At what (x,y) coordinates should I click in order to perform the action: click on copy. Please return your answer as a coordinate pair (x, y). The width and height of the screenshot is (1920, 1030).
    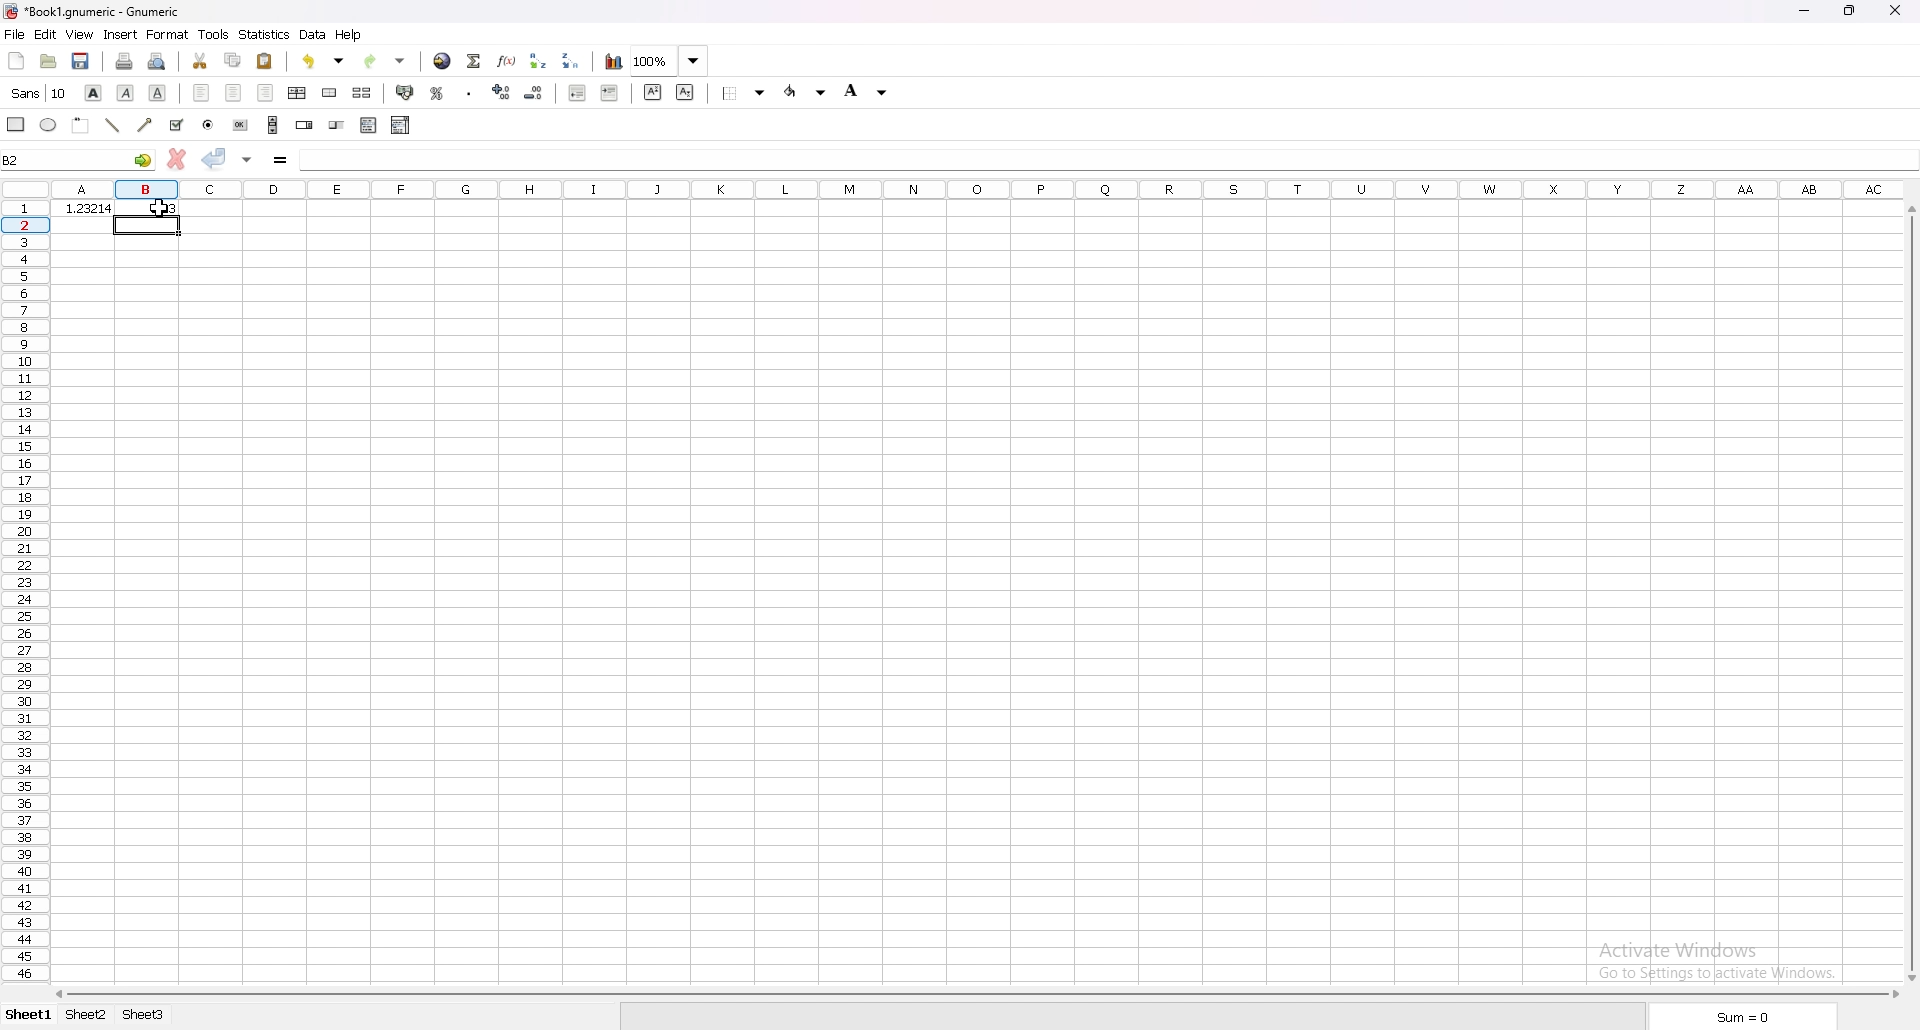
    Looking at the image, I should click on (232, 60).